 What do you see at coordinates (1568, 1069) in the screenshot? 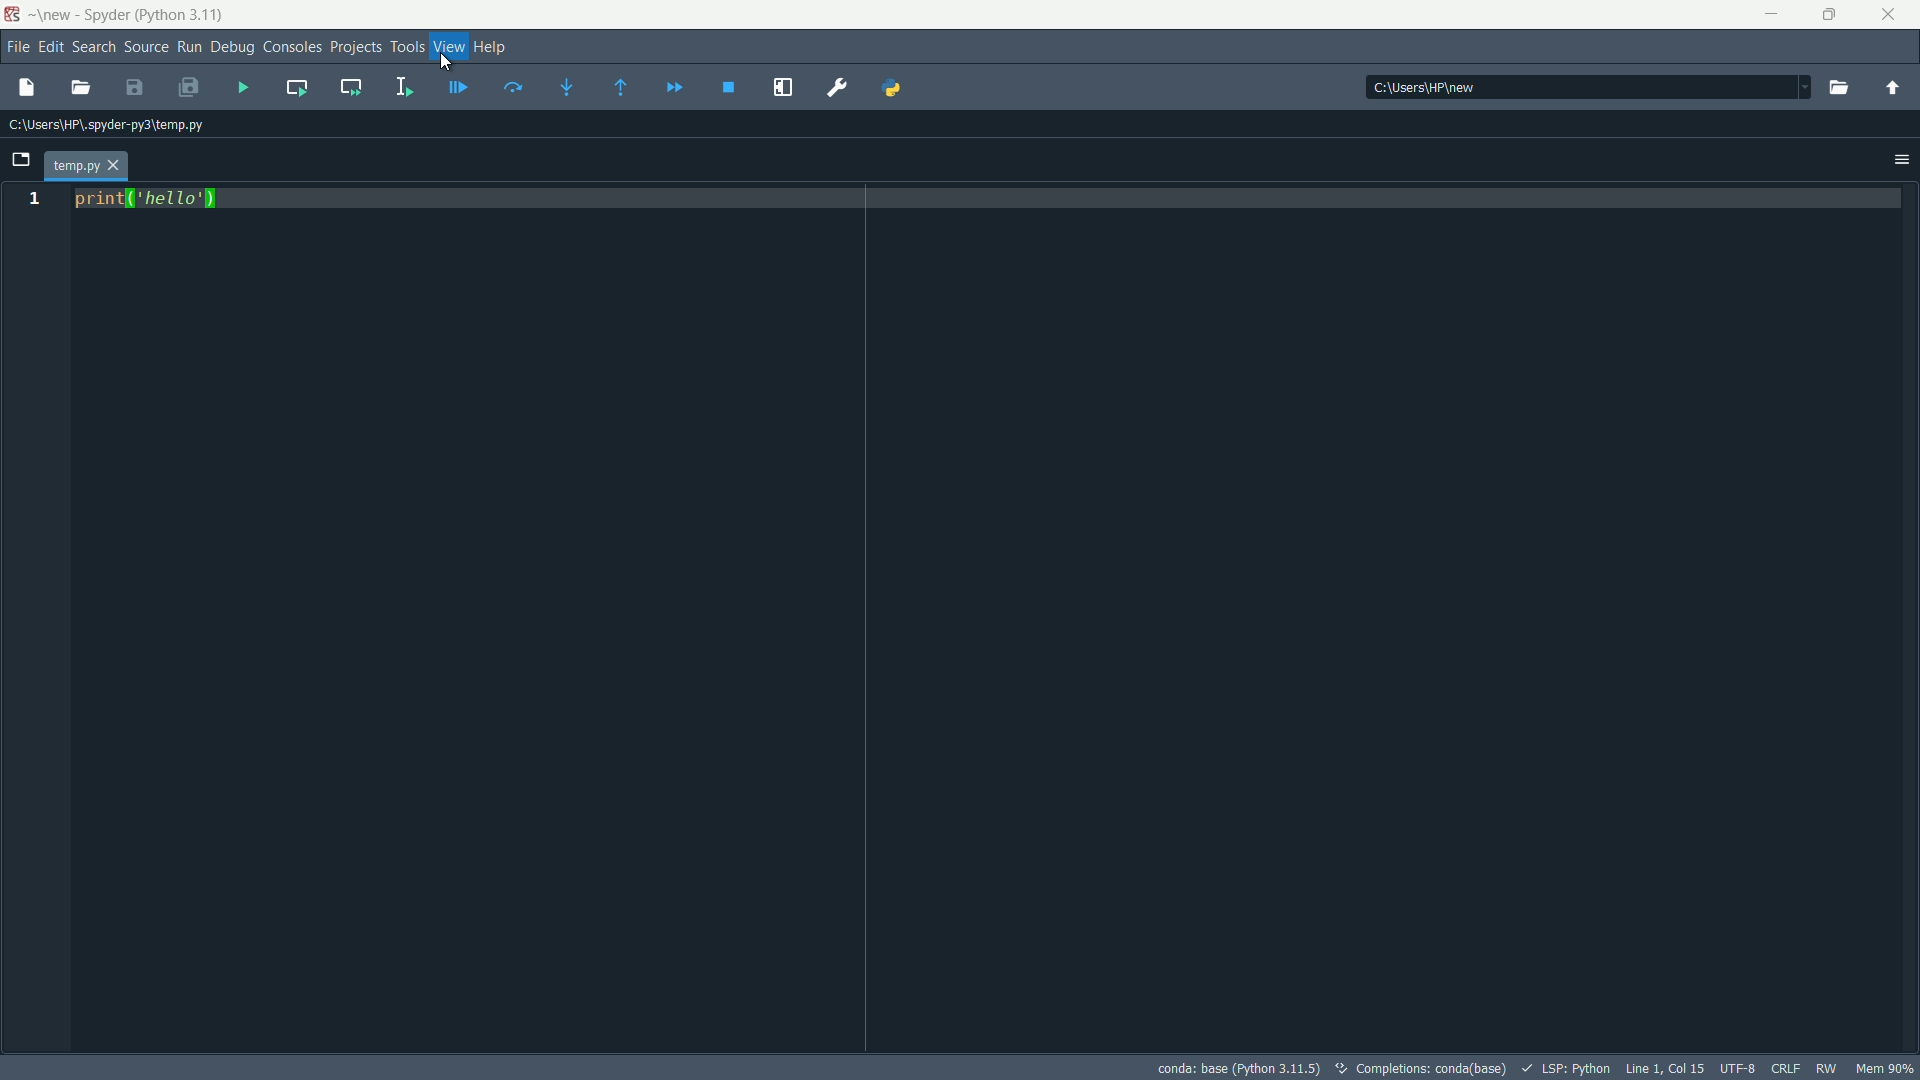
I see `LSP:Python` at bounding box center [1568, 1069].